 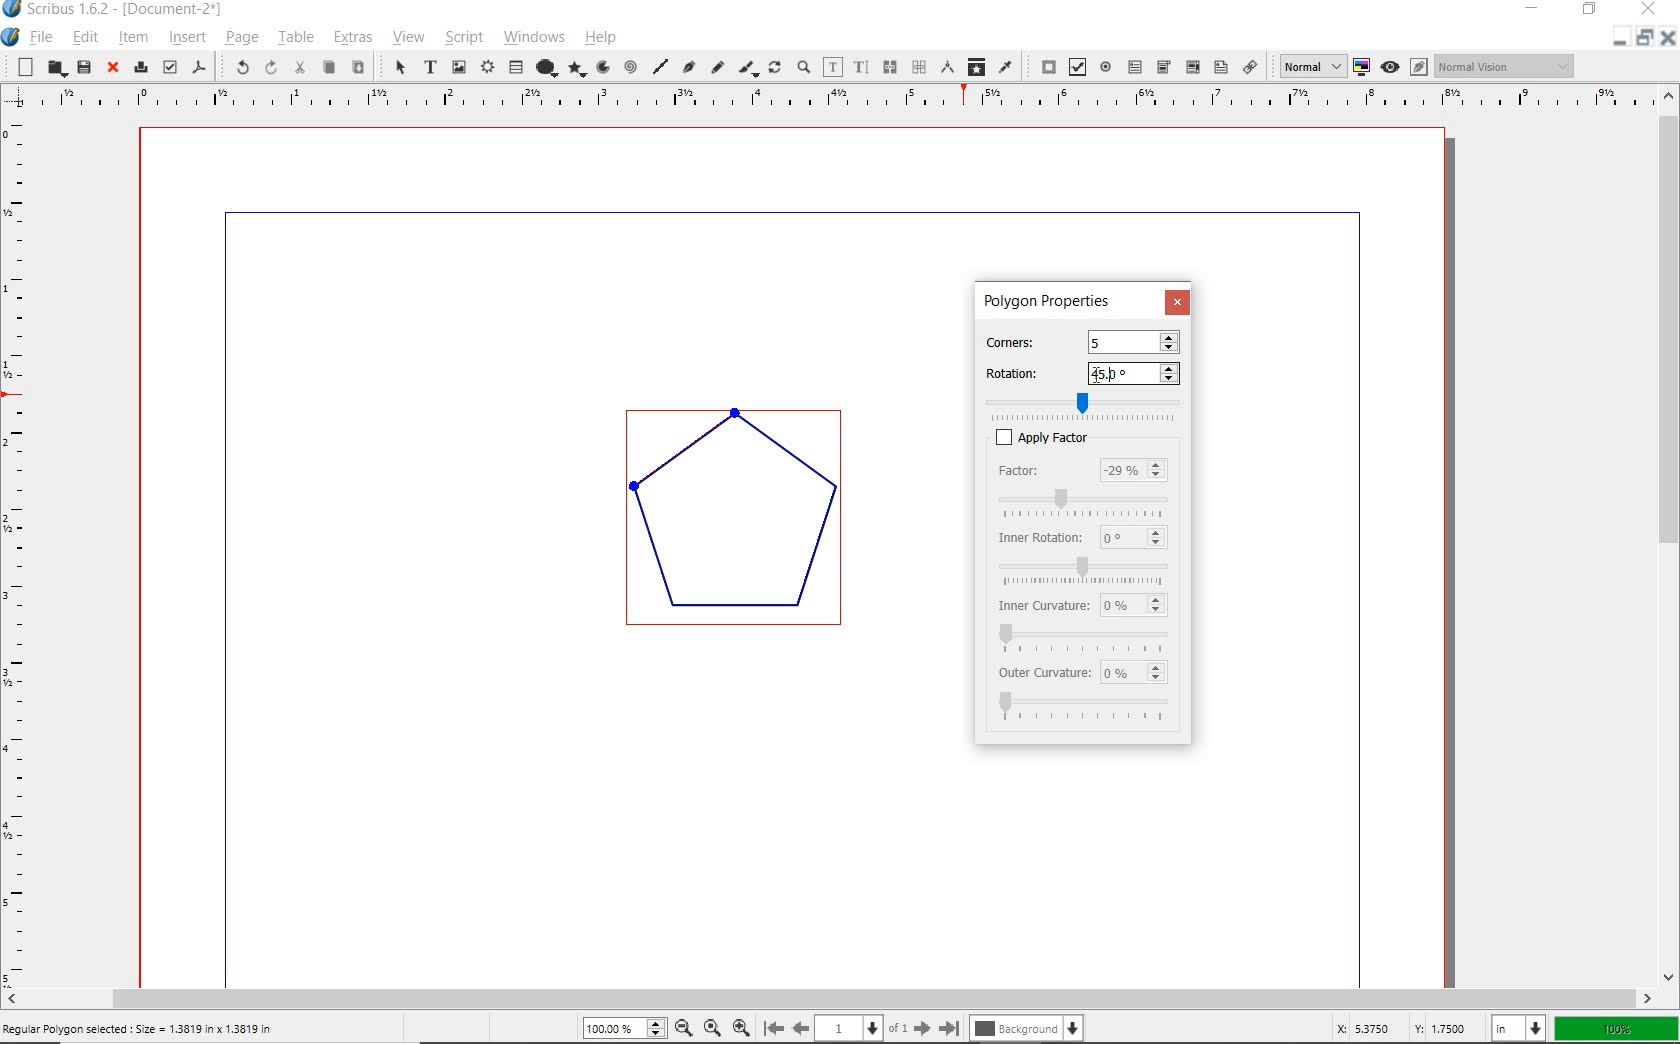 I want to click on slider rotate, so click(x=1092, y=402).